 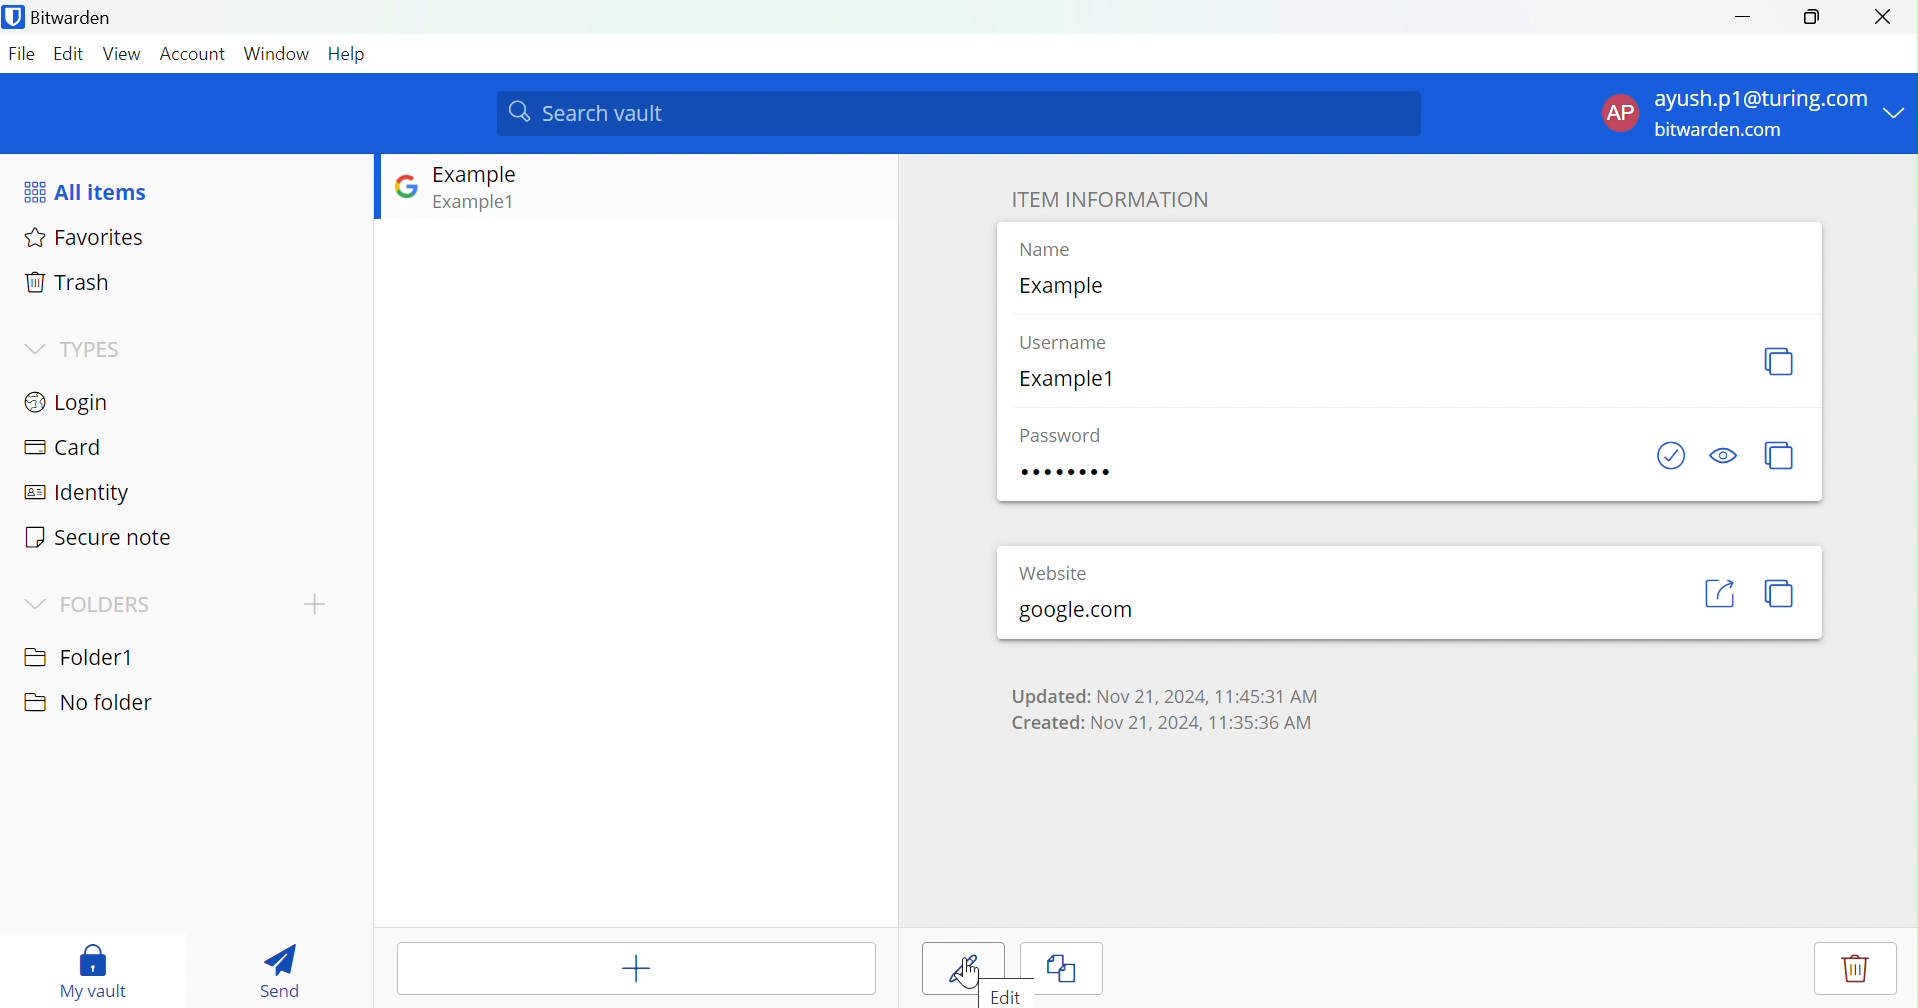 I want to click on Website, so click(x=1069, y=568).